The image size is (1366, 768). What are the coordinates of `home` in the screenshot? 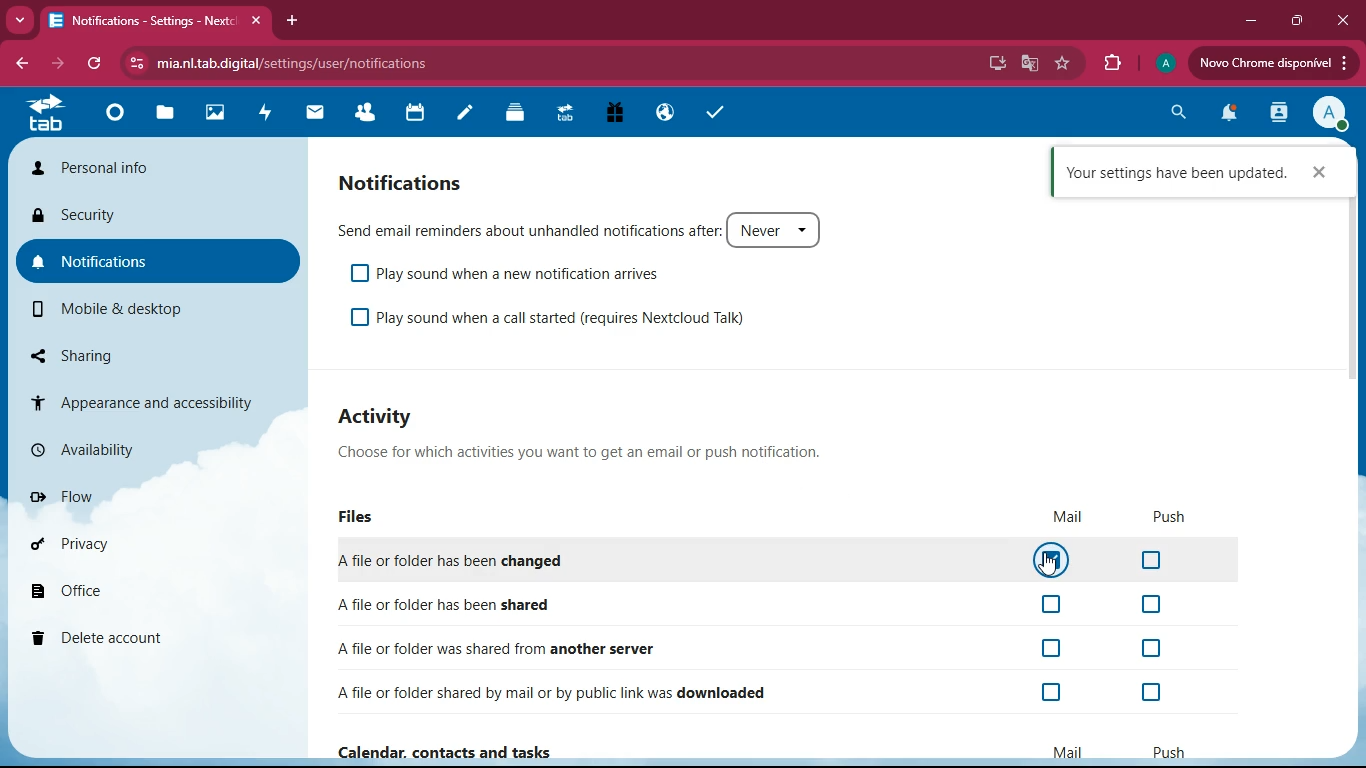 It's located at (114, 118).